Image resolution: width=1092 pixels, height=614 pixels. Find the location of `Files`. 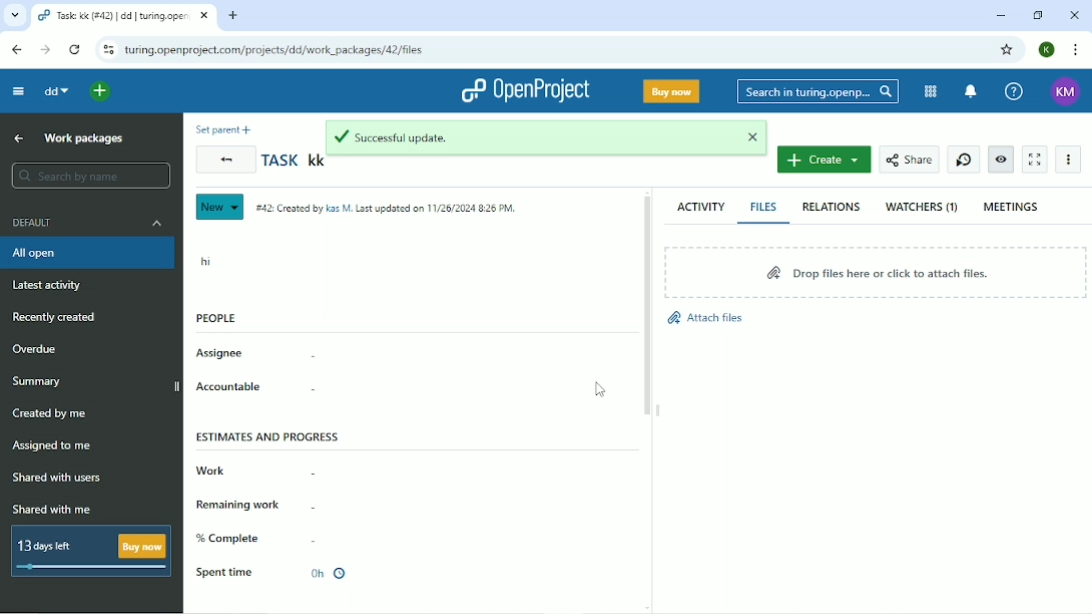

Files is located at coordinates (764, 207).